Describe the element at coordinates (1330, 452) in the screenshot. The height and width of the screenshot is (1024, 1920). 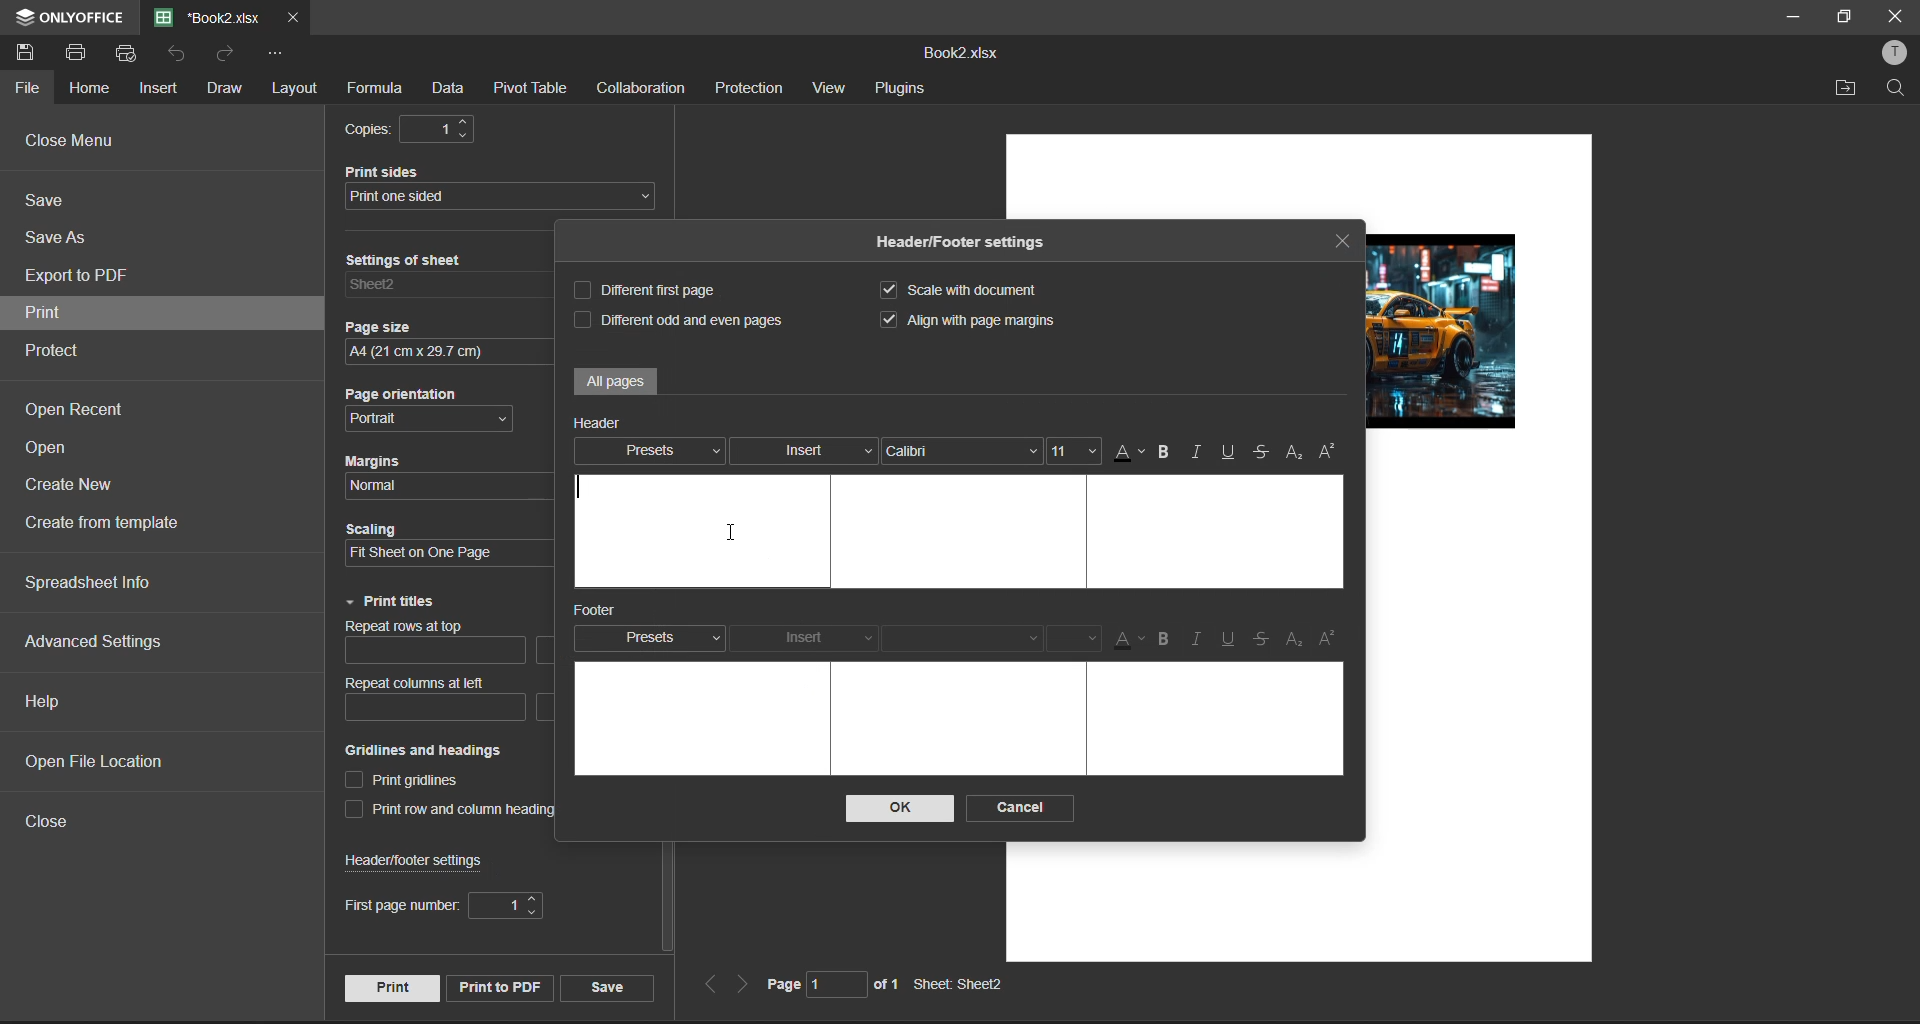
I see `superscript` at that location.